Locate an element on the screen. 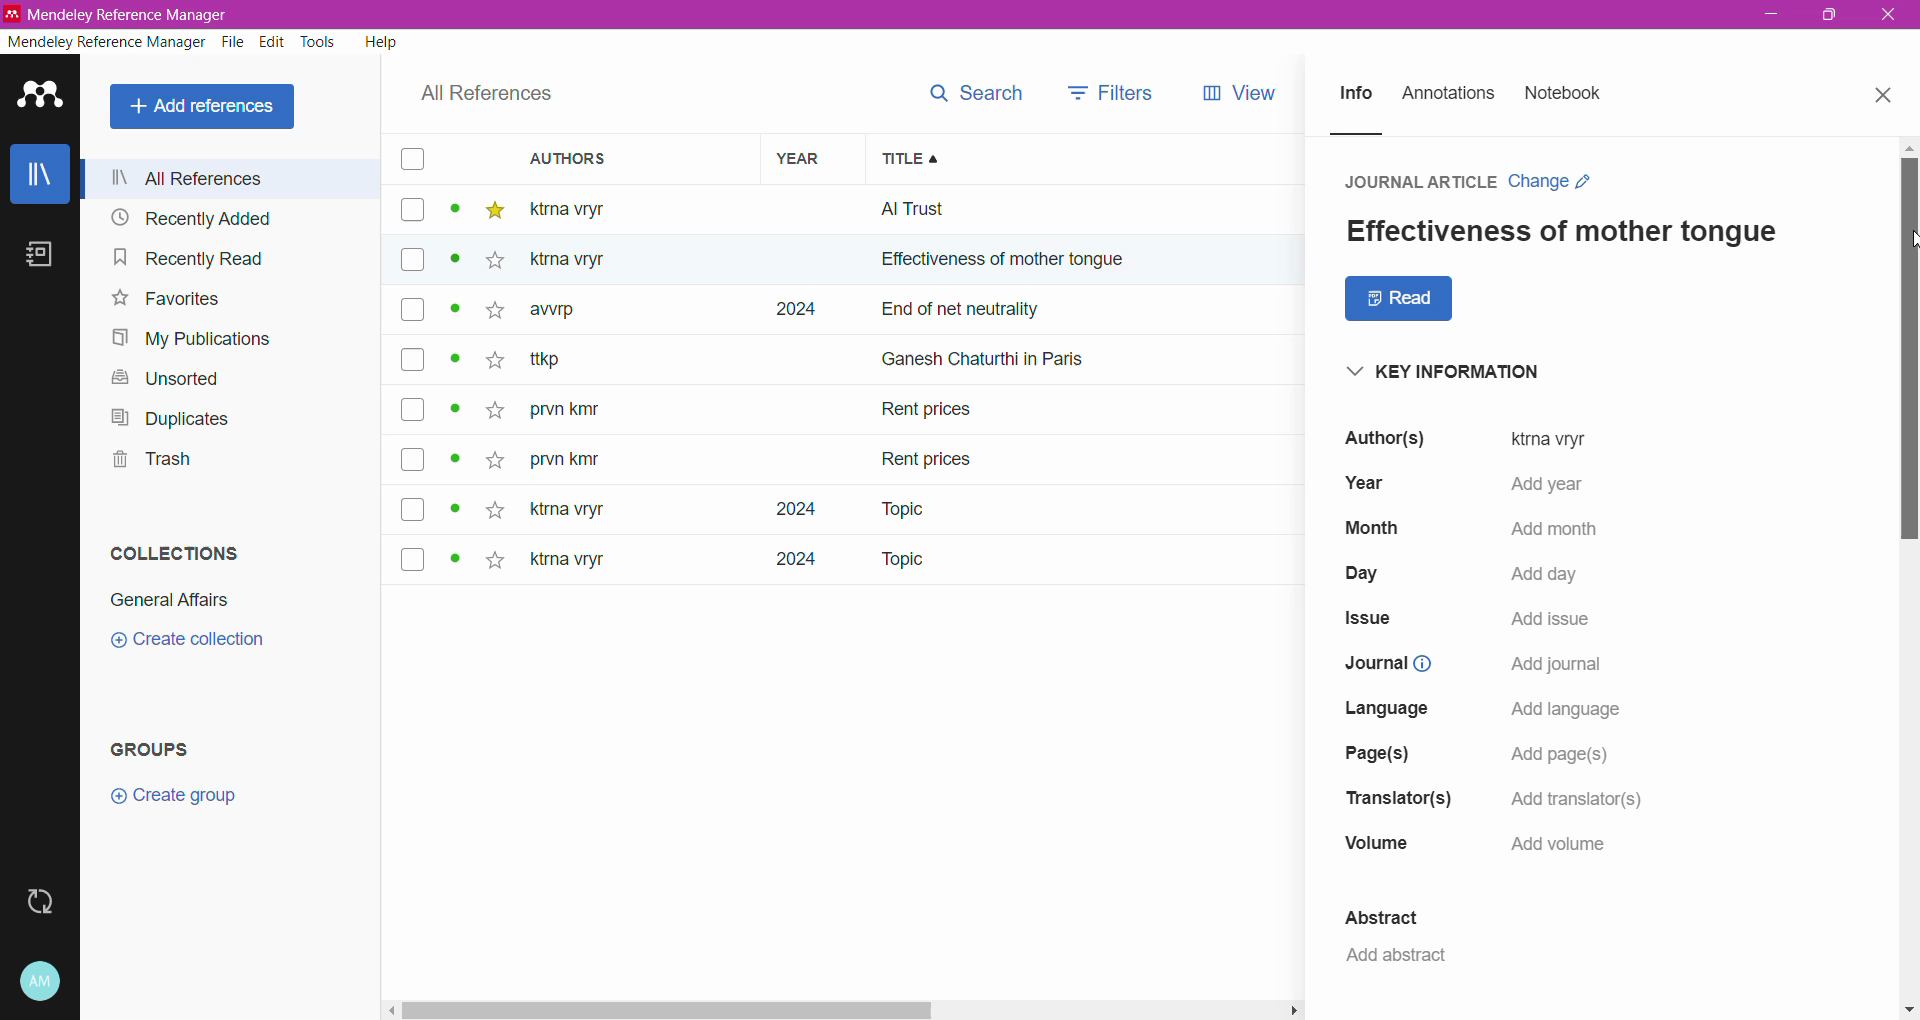 The width and height of the screenshot is (1920, 1020). Recently Read is located at coordinates (211, 257).